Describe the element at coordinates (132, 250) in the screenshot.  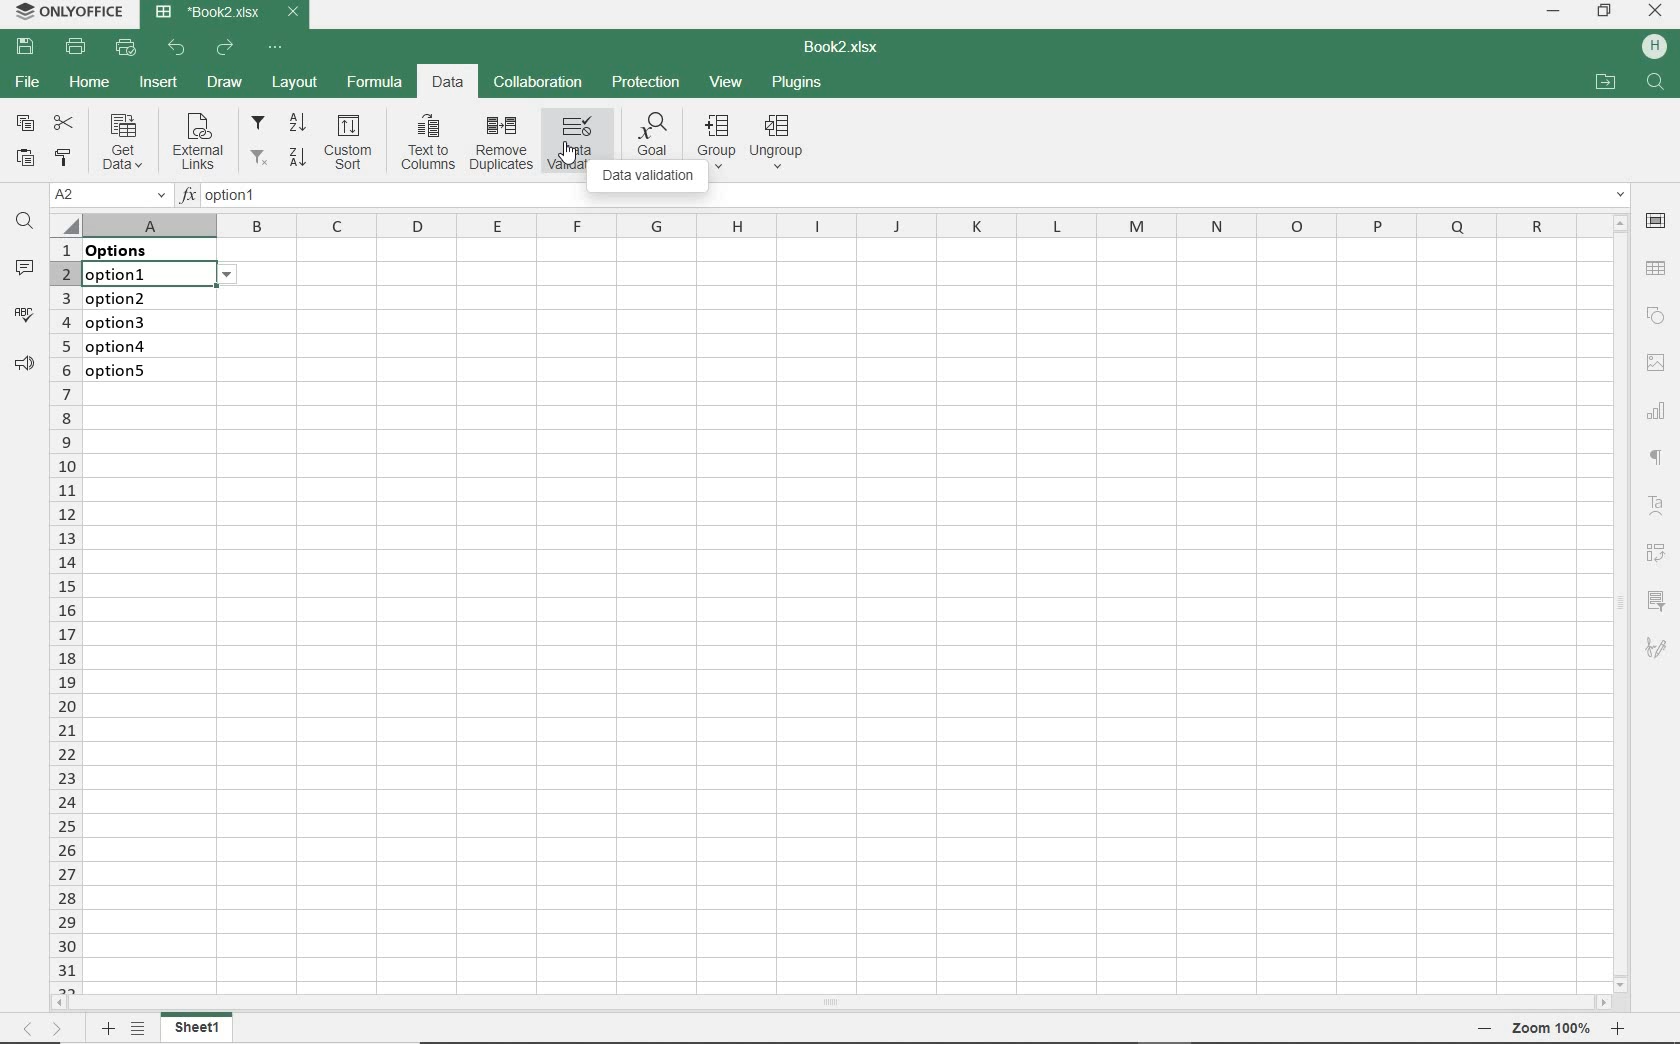
I see `data` at that location.